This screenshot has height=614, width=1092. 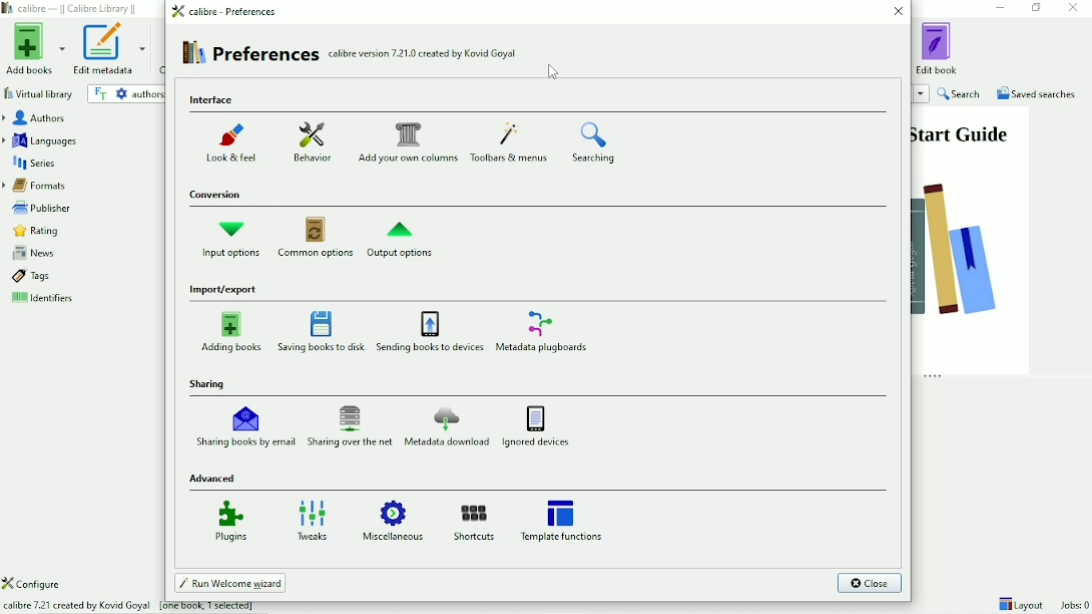 What do you see at coordinates (230, 582) in the screenshot?
I see `run welcome wizard` at bounding box center [230, 582].